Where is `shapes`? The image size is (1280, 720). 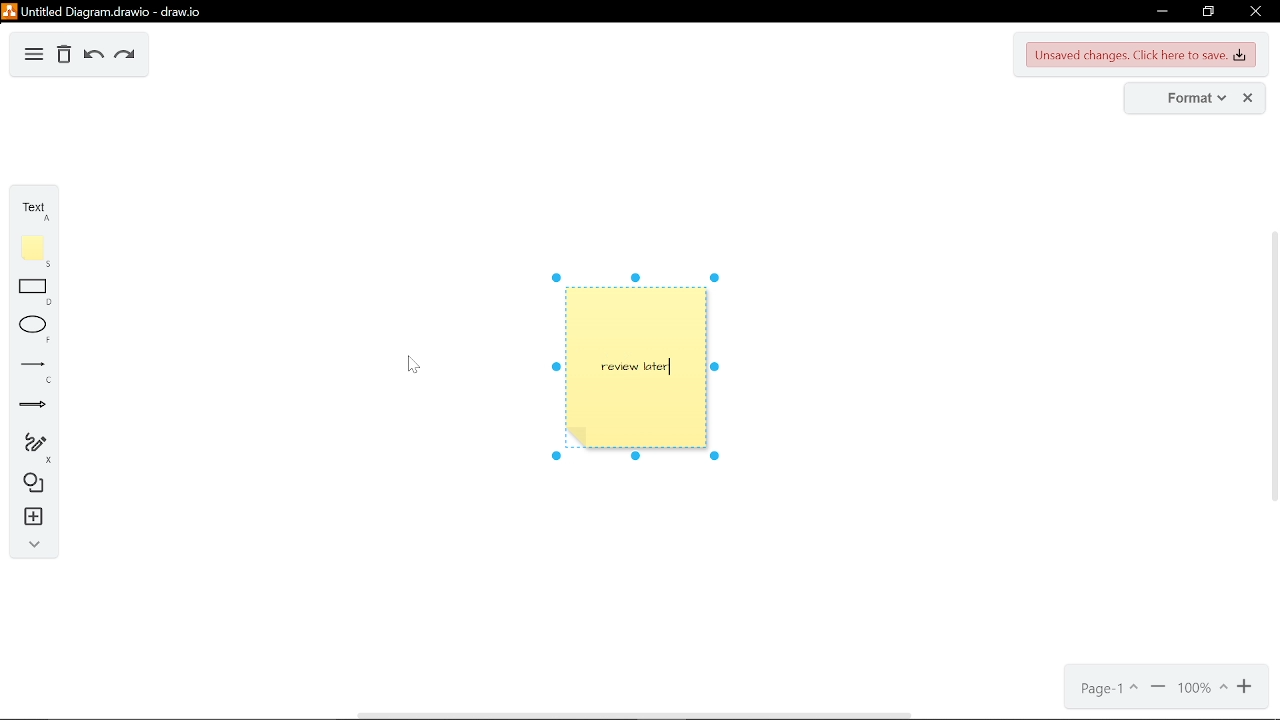
shapes is located at coordinates (30, 485).